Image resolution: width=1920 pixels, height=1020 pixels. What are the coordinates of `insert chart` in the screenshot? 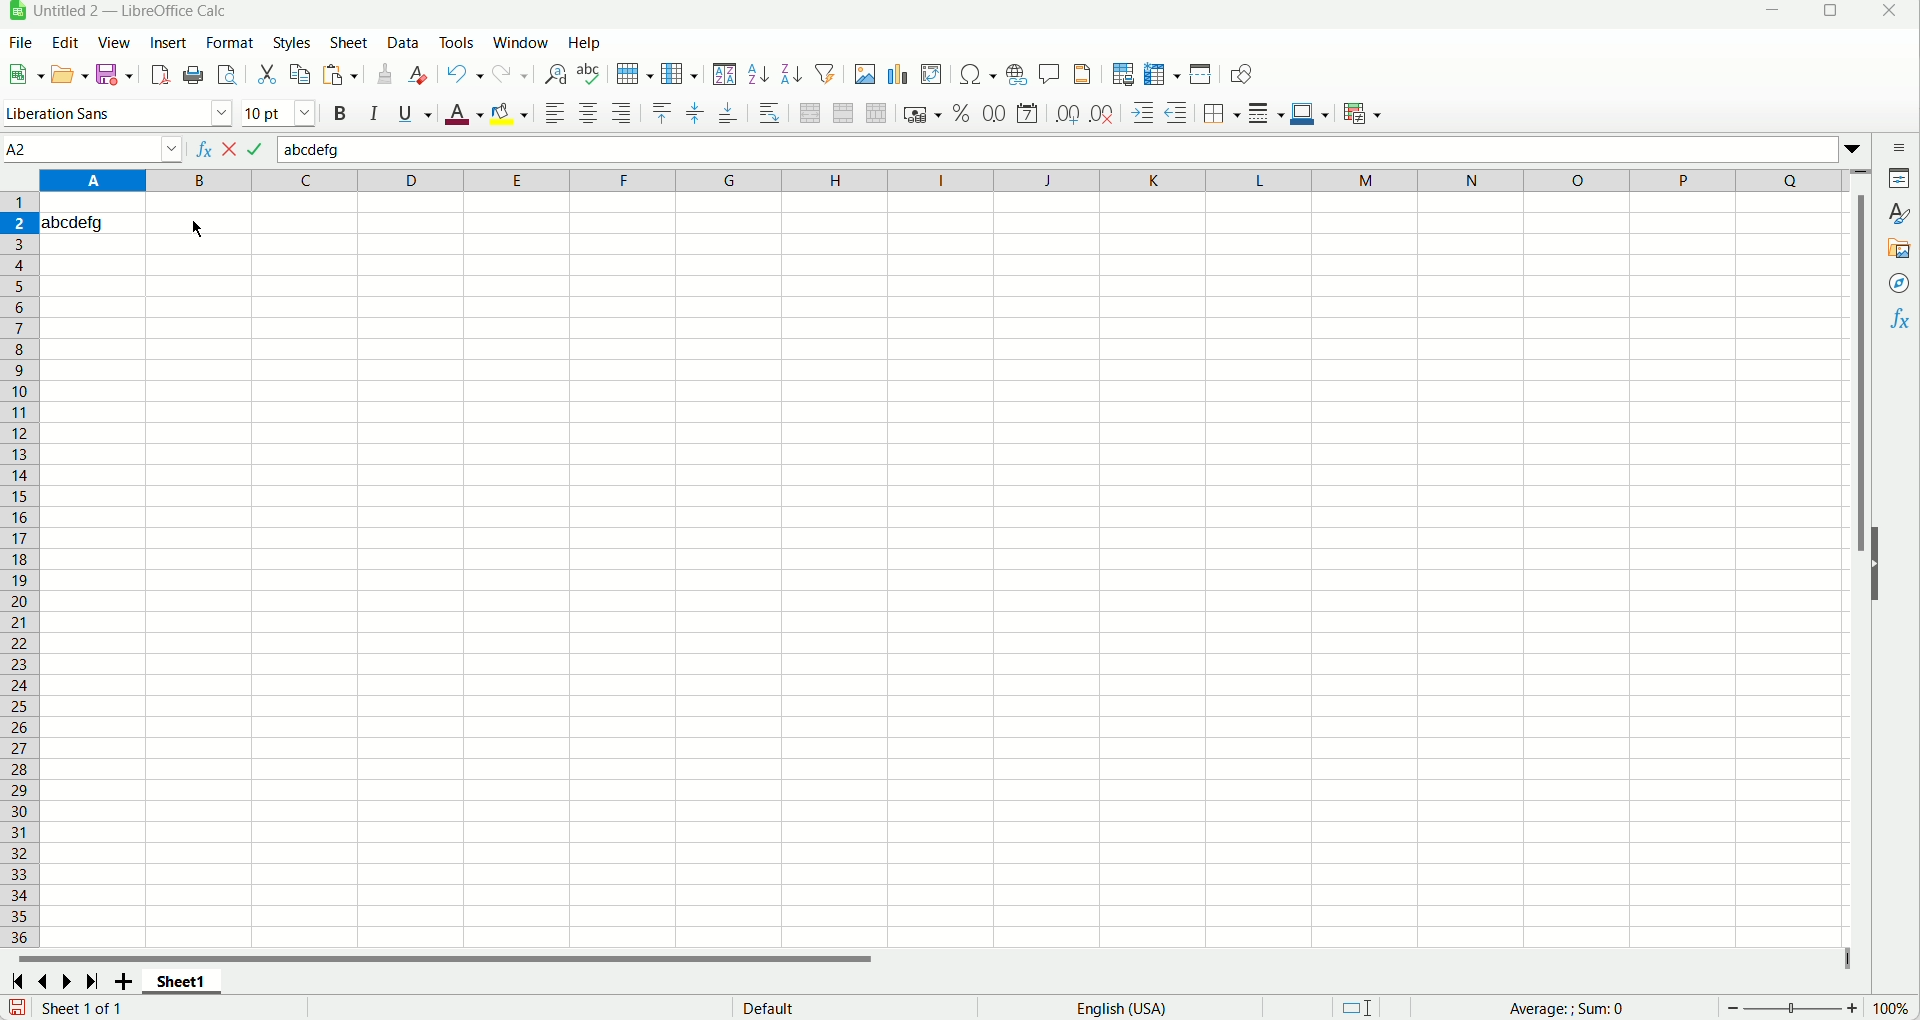 It's located at (897, 75).